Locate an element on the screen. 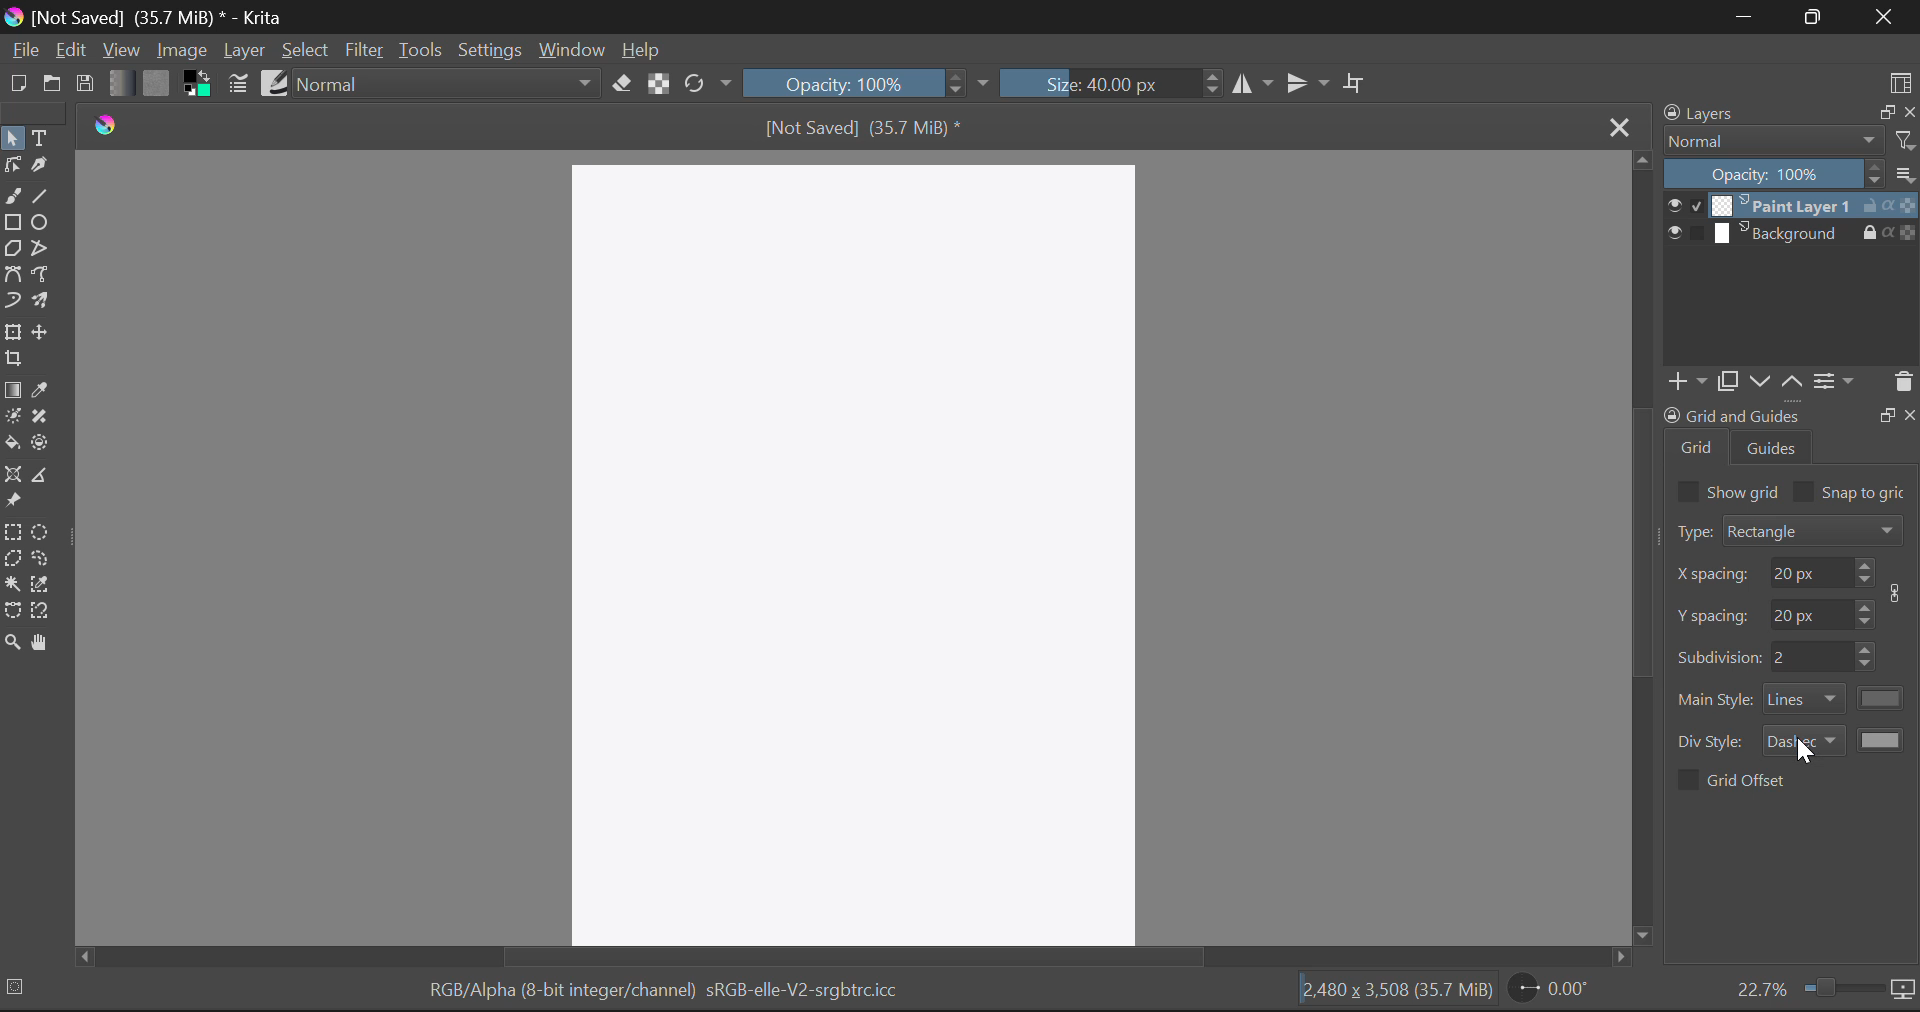 This screenshot has width=1920, height=1012. checkbox is located at coordinates (1686, 491).